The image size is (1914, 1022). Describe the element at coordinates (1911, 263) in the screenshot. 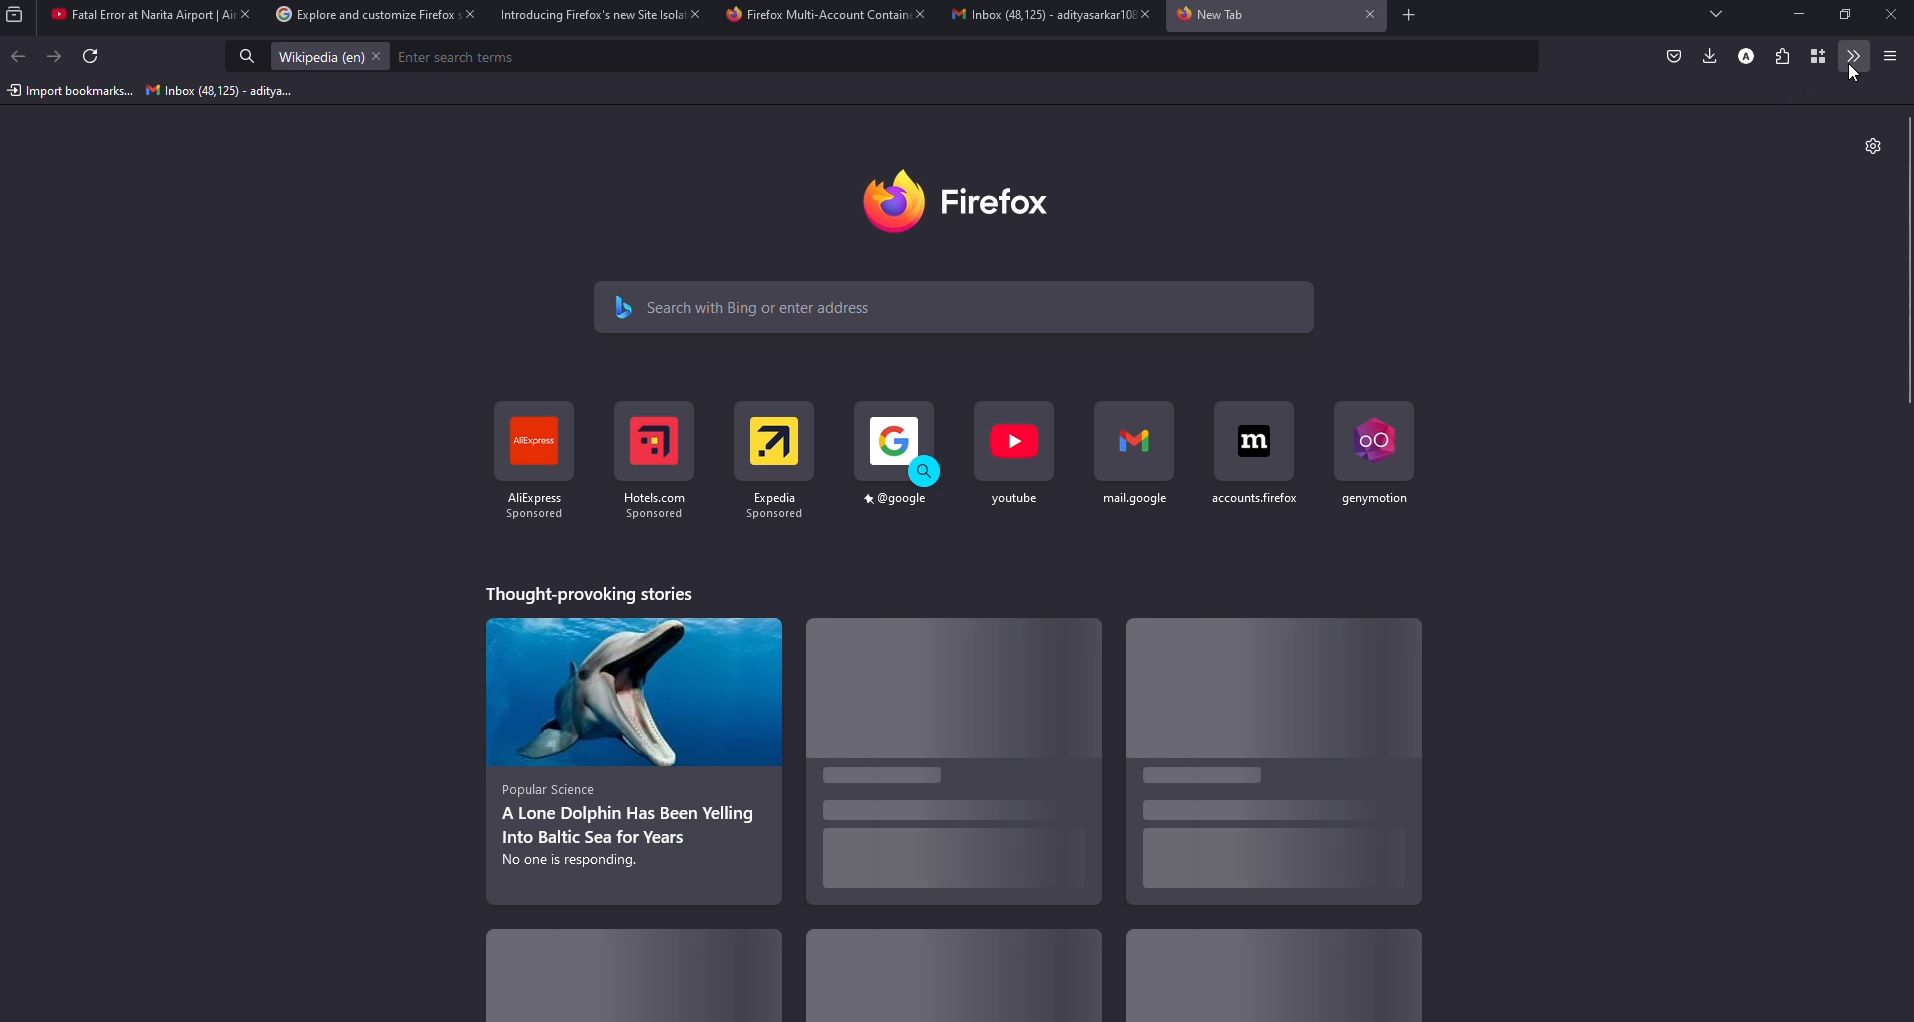

I see `scroll bar` at that location.